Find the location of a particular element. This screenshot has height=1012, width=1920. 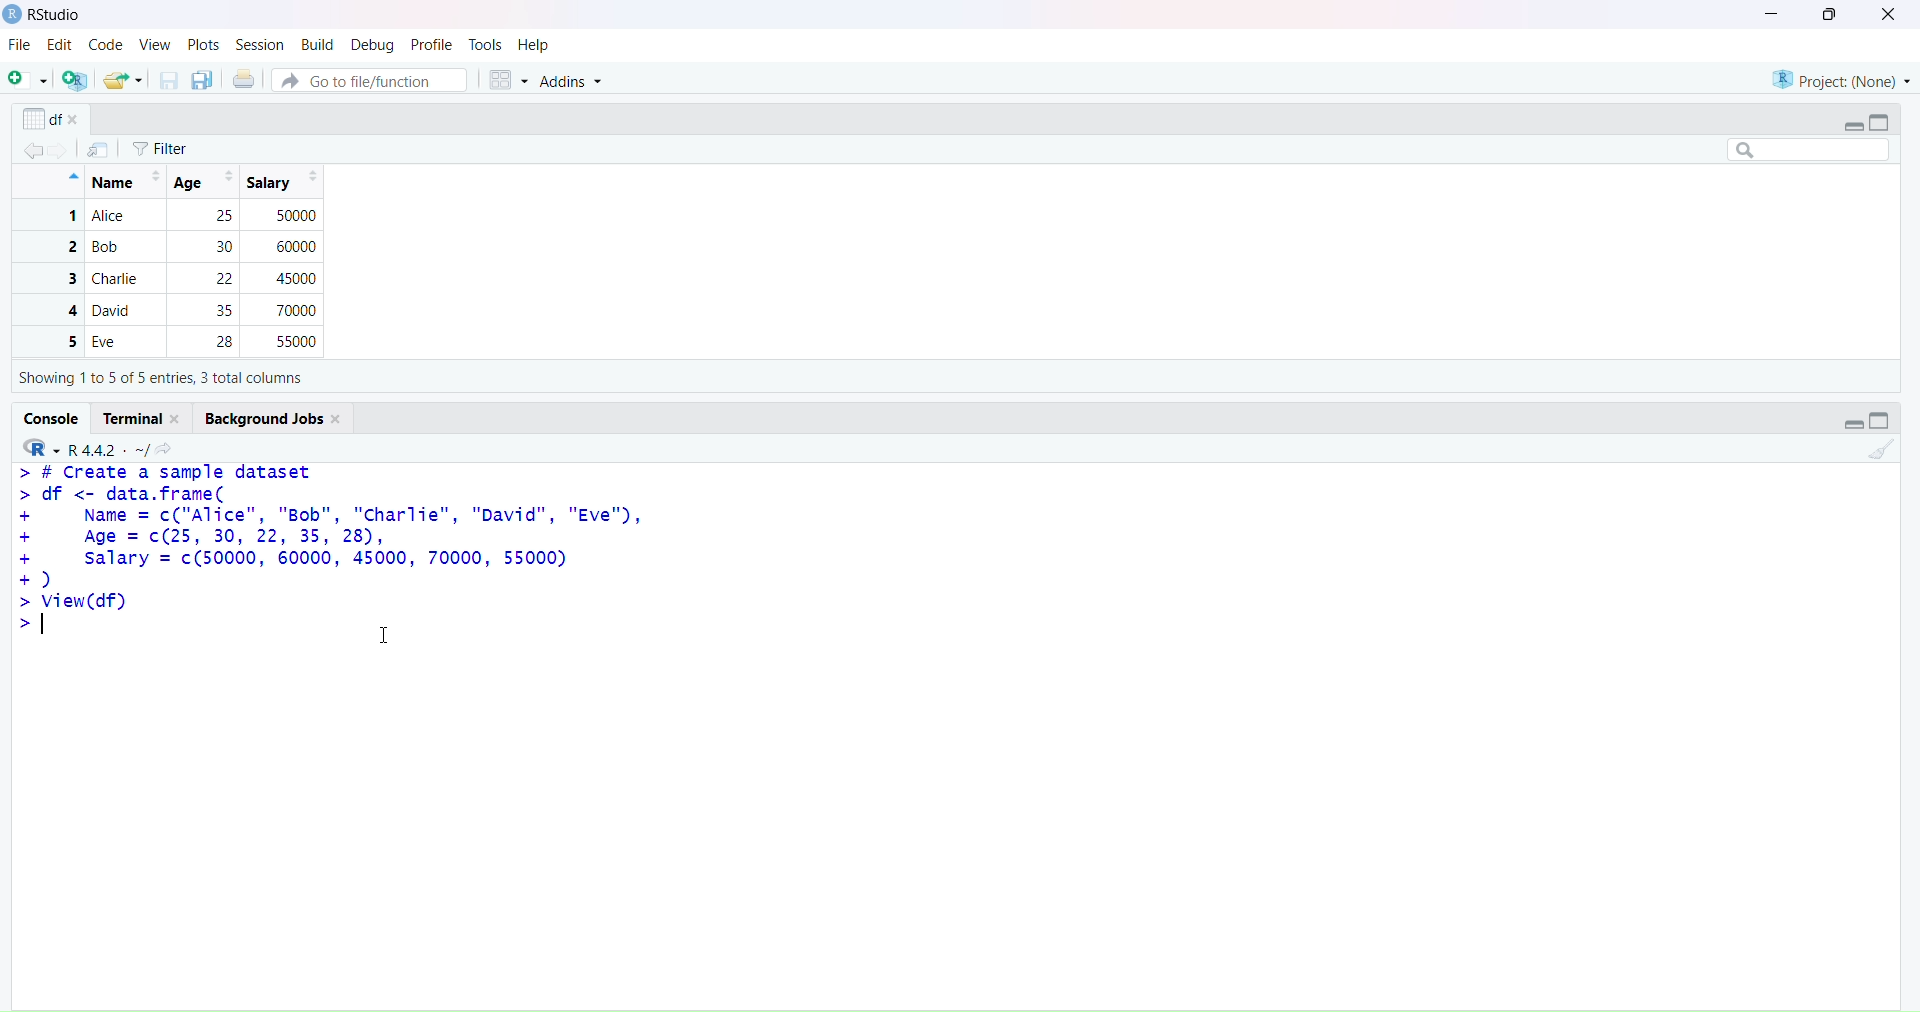

collapse is located at coordinates (1883, 422).